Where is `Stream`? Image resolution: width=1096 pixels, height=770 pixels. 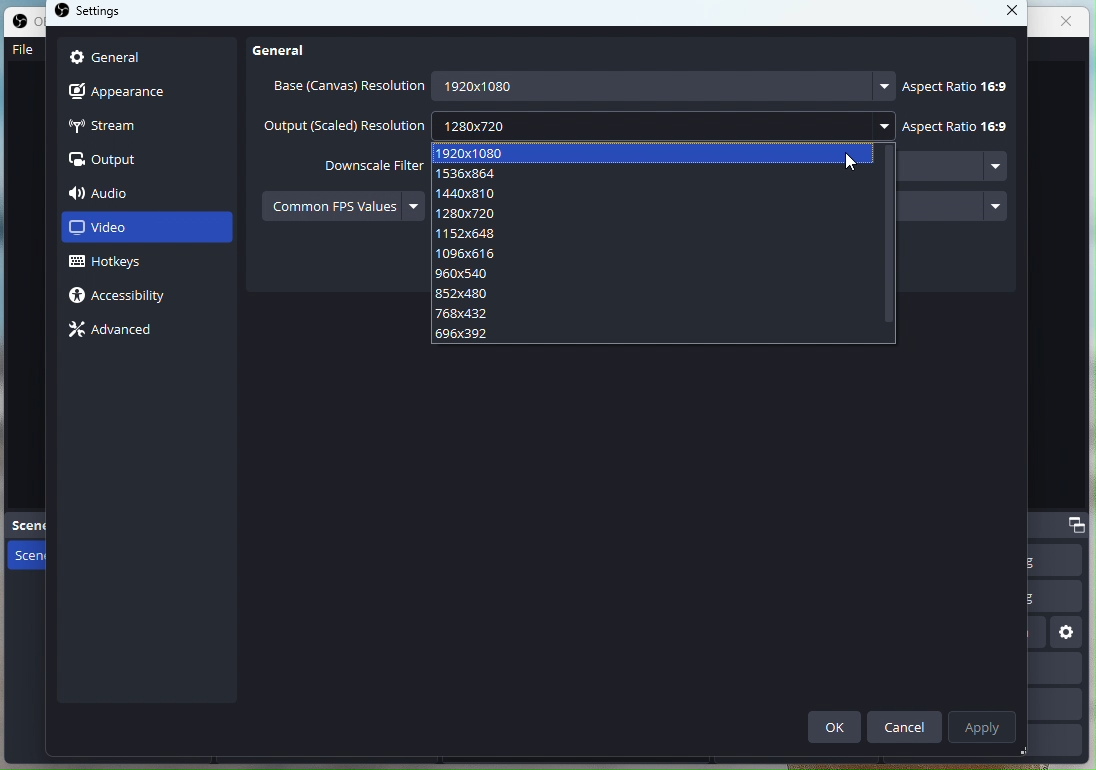 Stream is located at coordinates (143, 127).